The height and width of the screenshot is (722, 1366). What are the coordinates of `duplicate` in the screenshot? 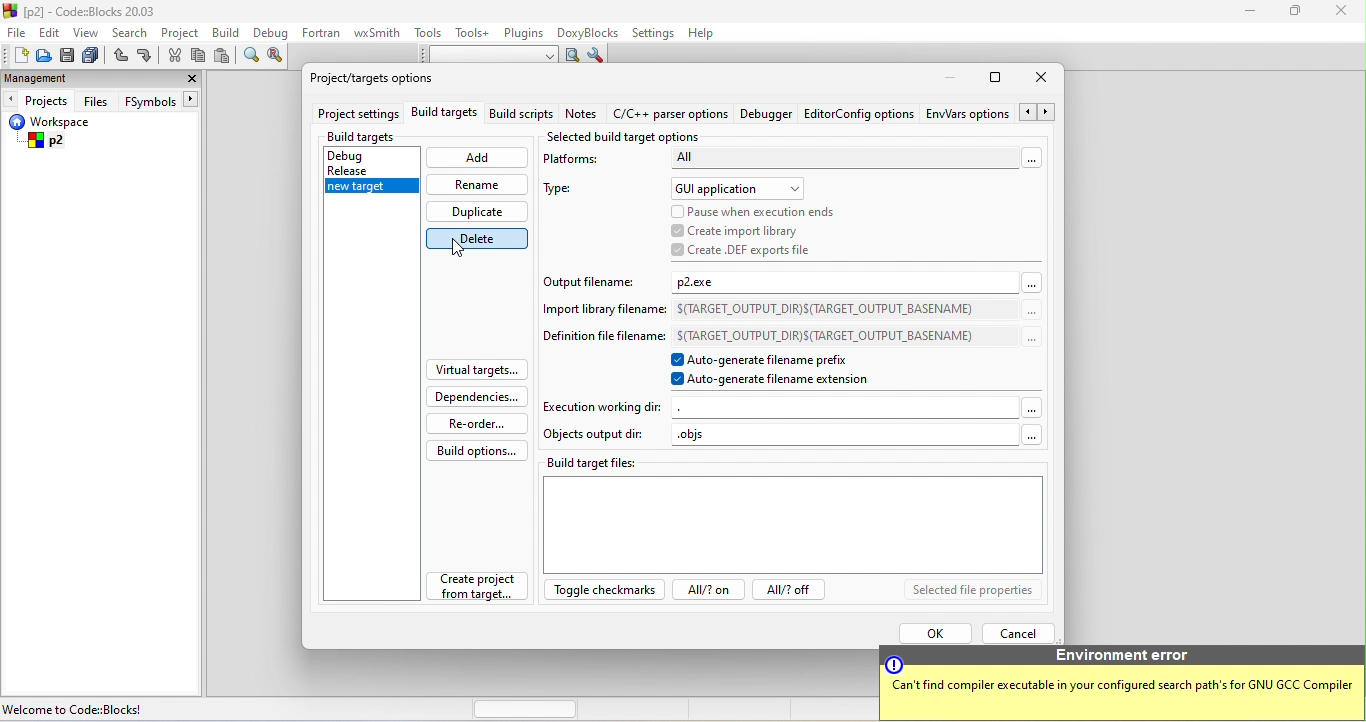 It's located at (476, 212).